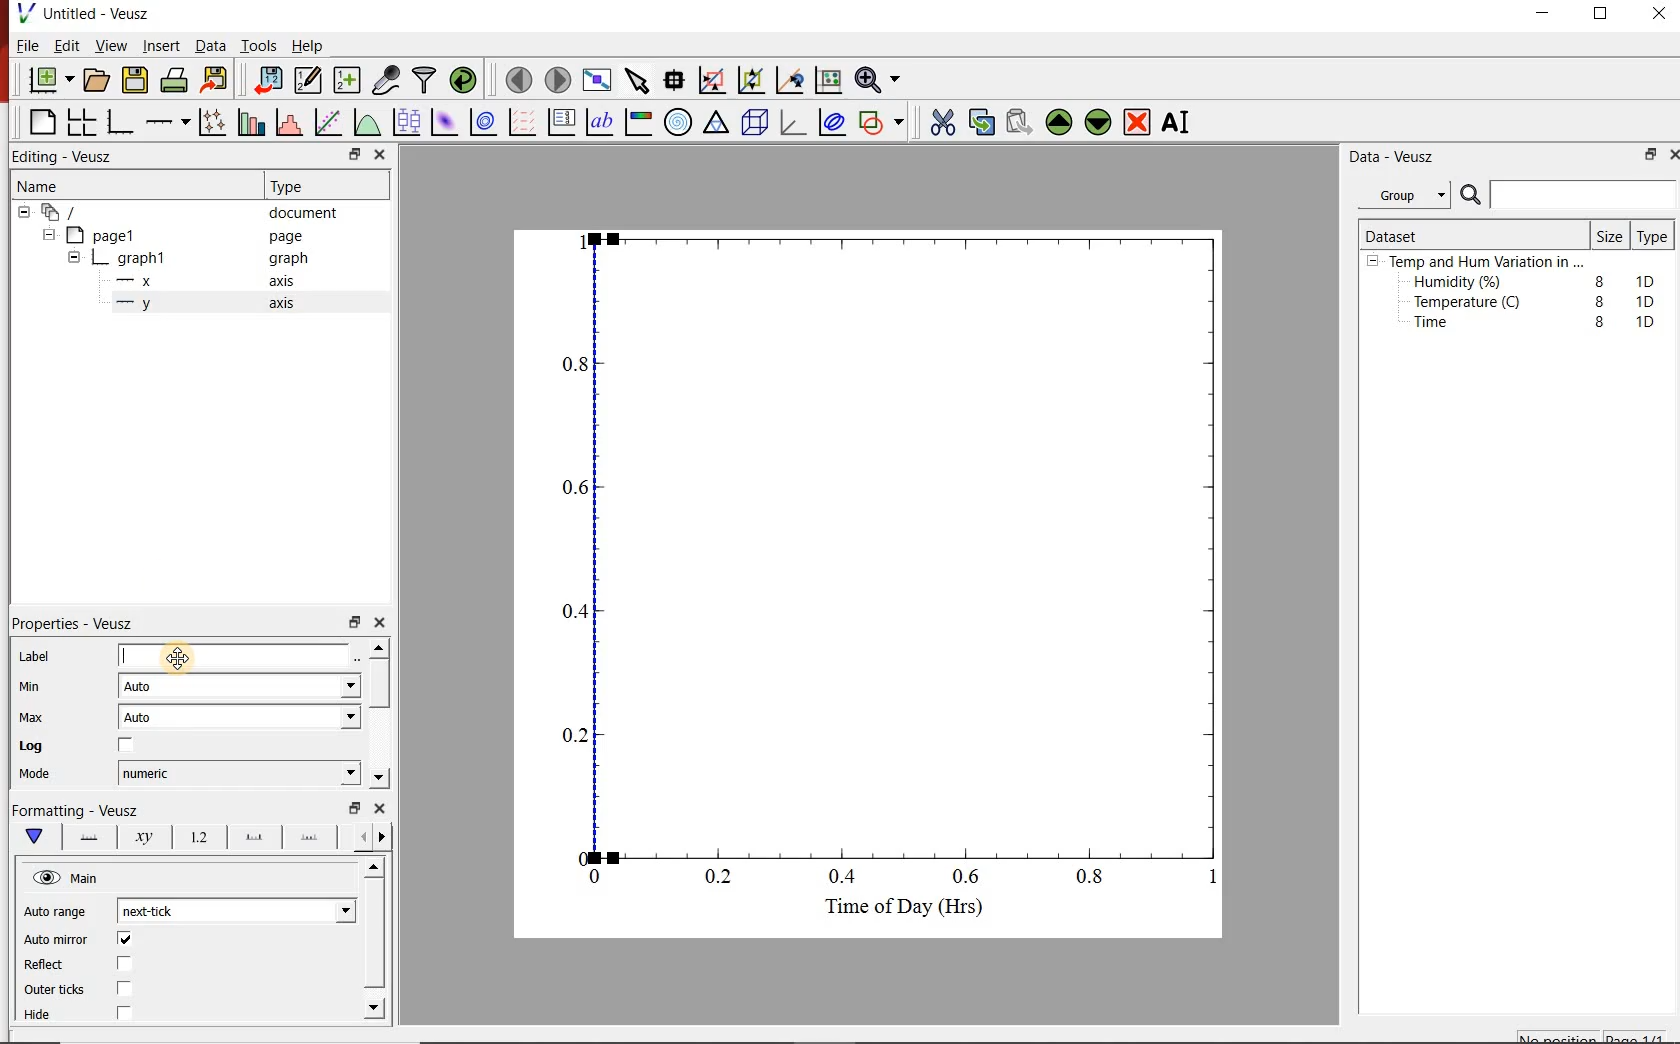 This screenshot has height=1044, width=1680. Describe the element at coordinates (300, 186) in the screenshot. I see `Type` at that location.